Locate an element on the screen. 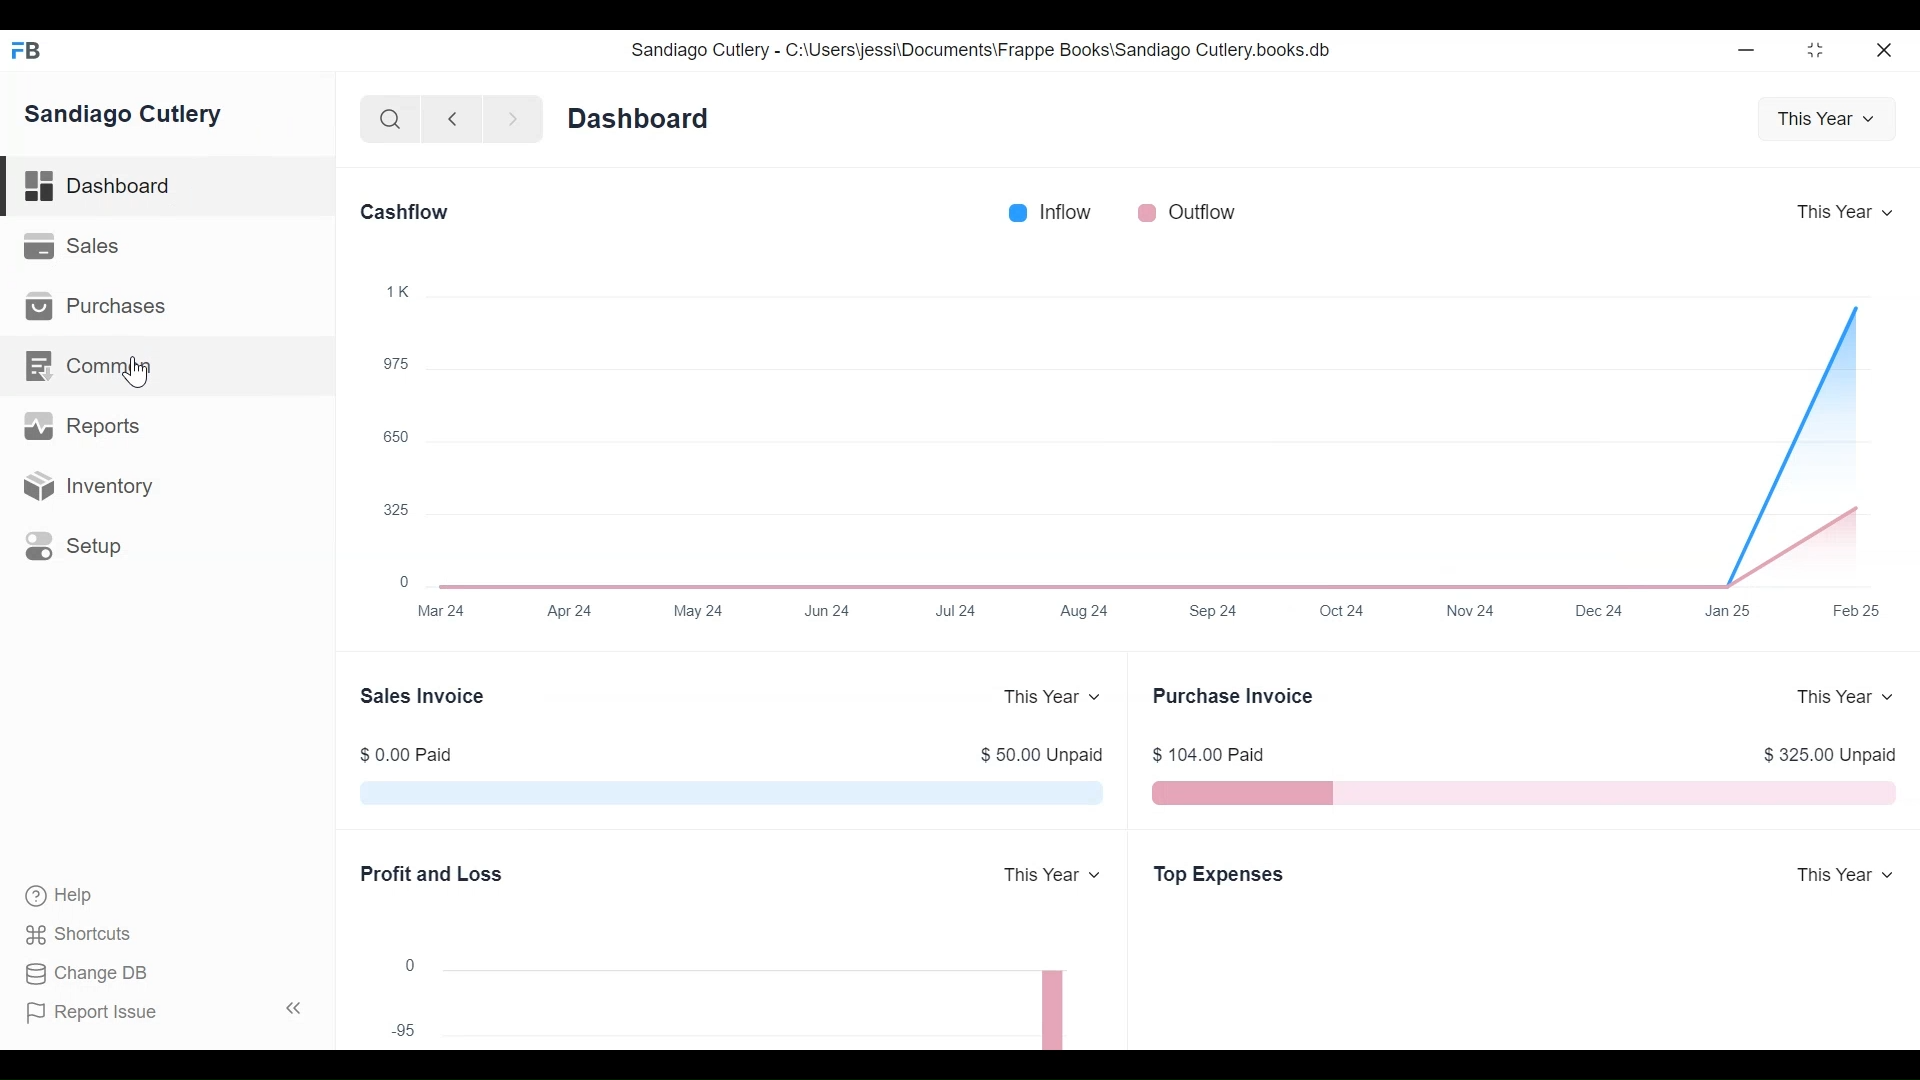 Image resolution: width=1920 pixels, height=1080 pixels. Search is located at coordinates (388, 119).